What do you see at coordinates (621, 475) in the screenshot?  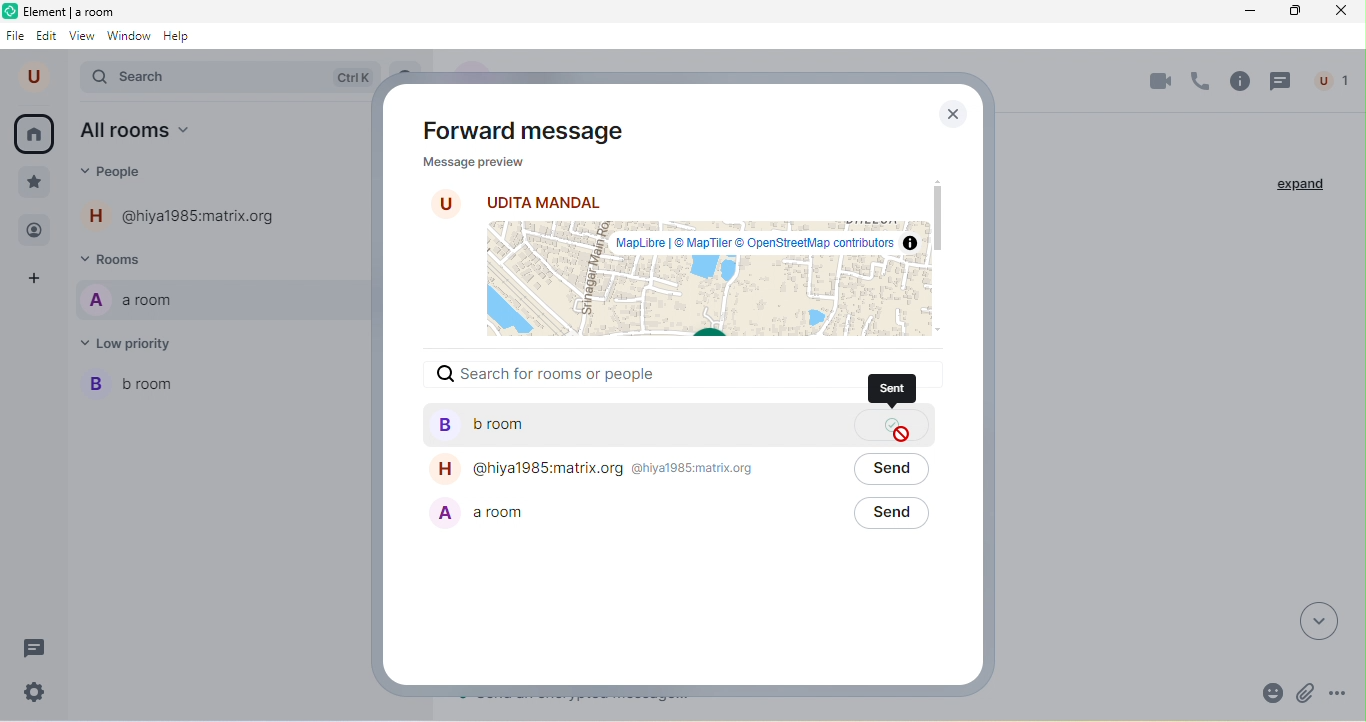 I see `@hiya1985:matrix.org` at bounding box center [621, 475].